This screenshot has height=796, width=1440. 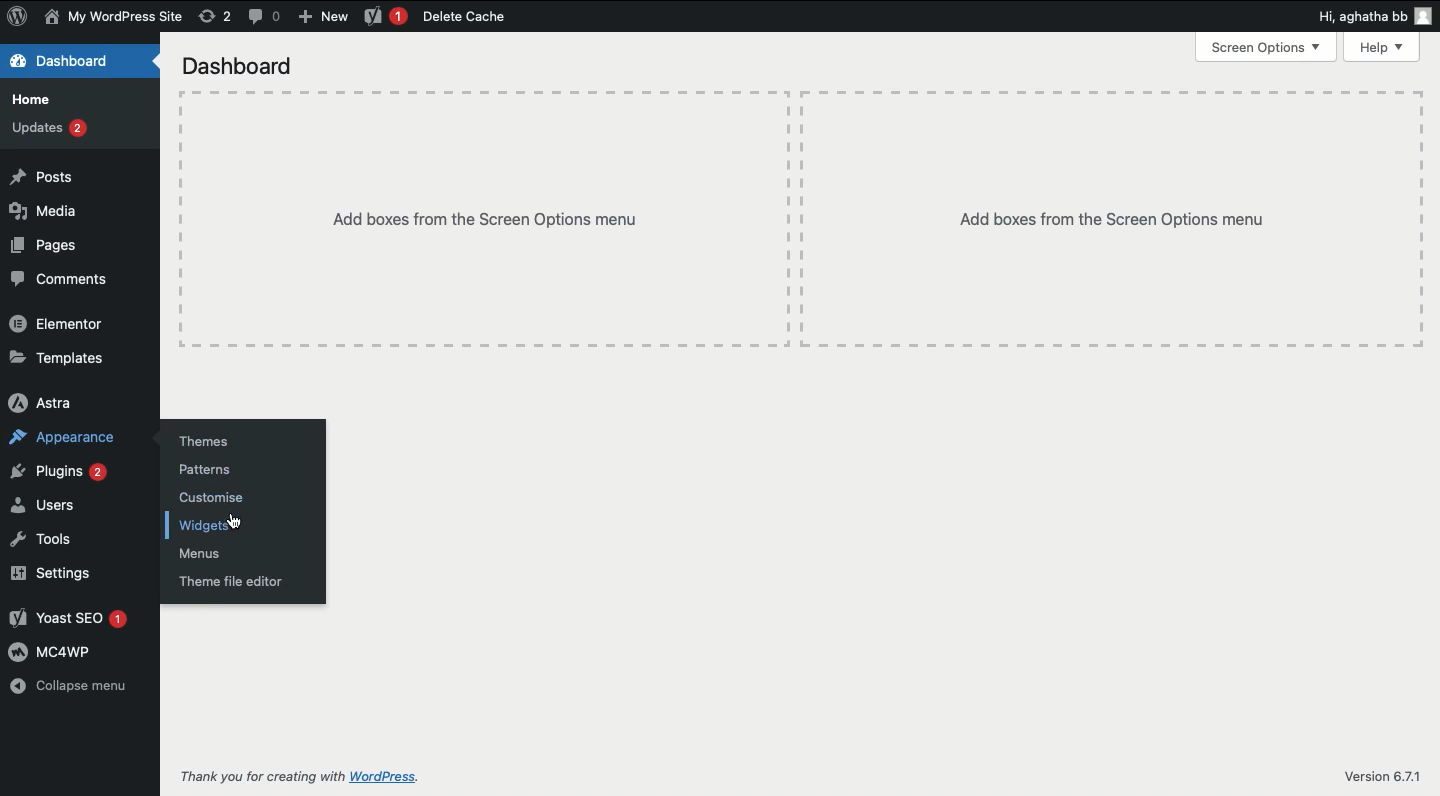 What do you see at coordinates (1376, 771) in the screenshot?
I see `Version 6.7.1` at bounding box center [1376, 771].